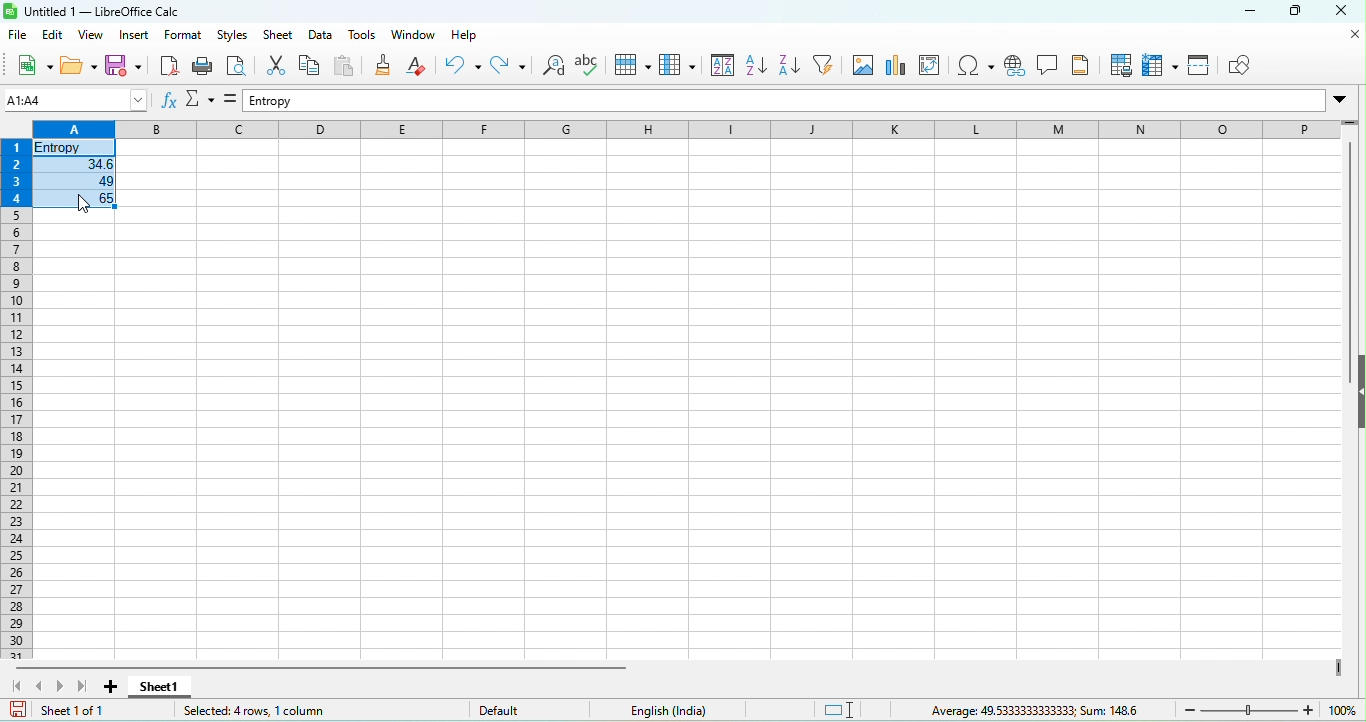 Image resolution: width=1366 pixels, height=722 pixels. Describe the element at coordinates (1033, 711) in the screenshot. I see `average 49.5333333333333, sum 148.6` at that location.